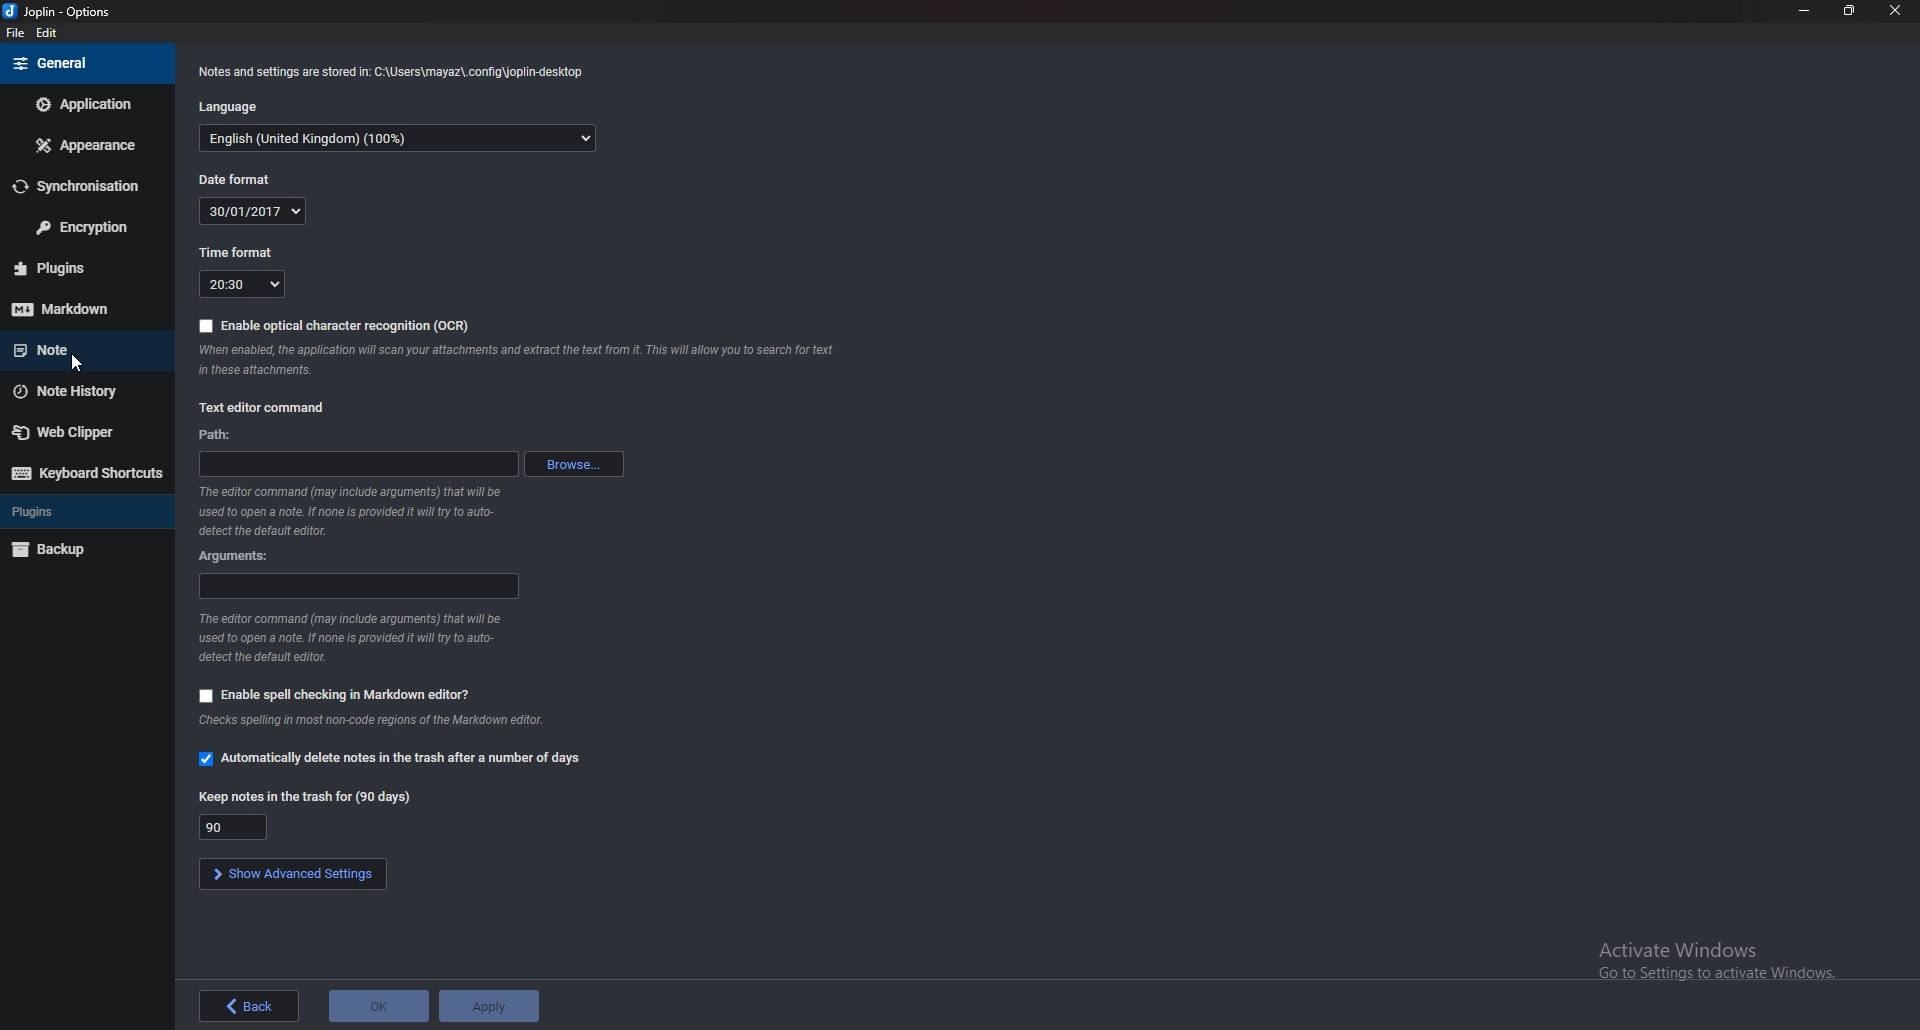 Image resolution: width=1920 pixels, height=1030 pixels. What do you see at coordinates (353, 637) in the screenshot?
I see `Info` at bounding box center [353, 637].